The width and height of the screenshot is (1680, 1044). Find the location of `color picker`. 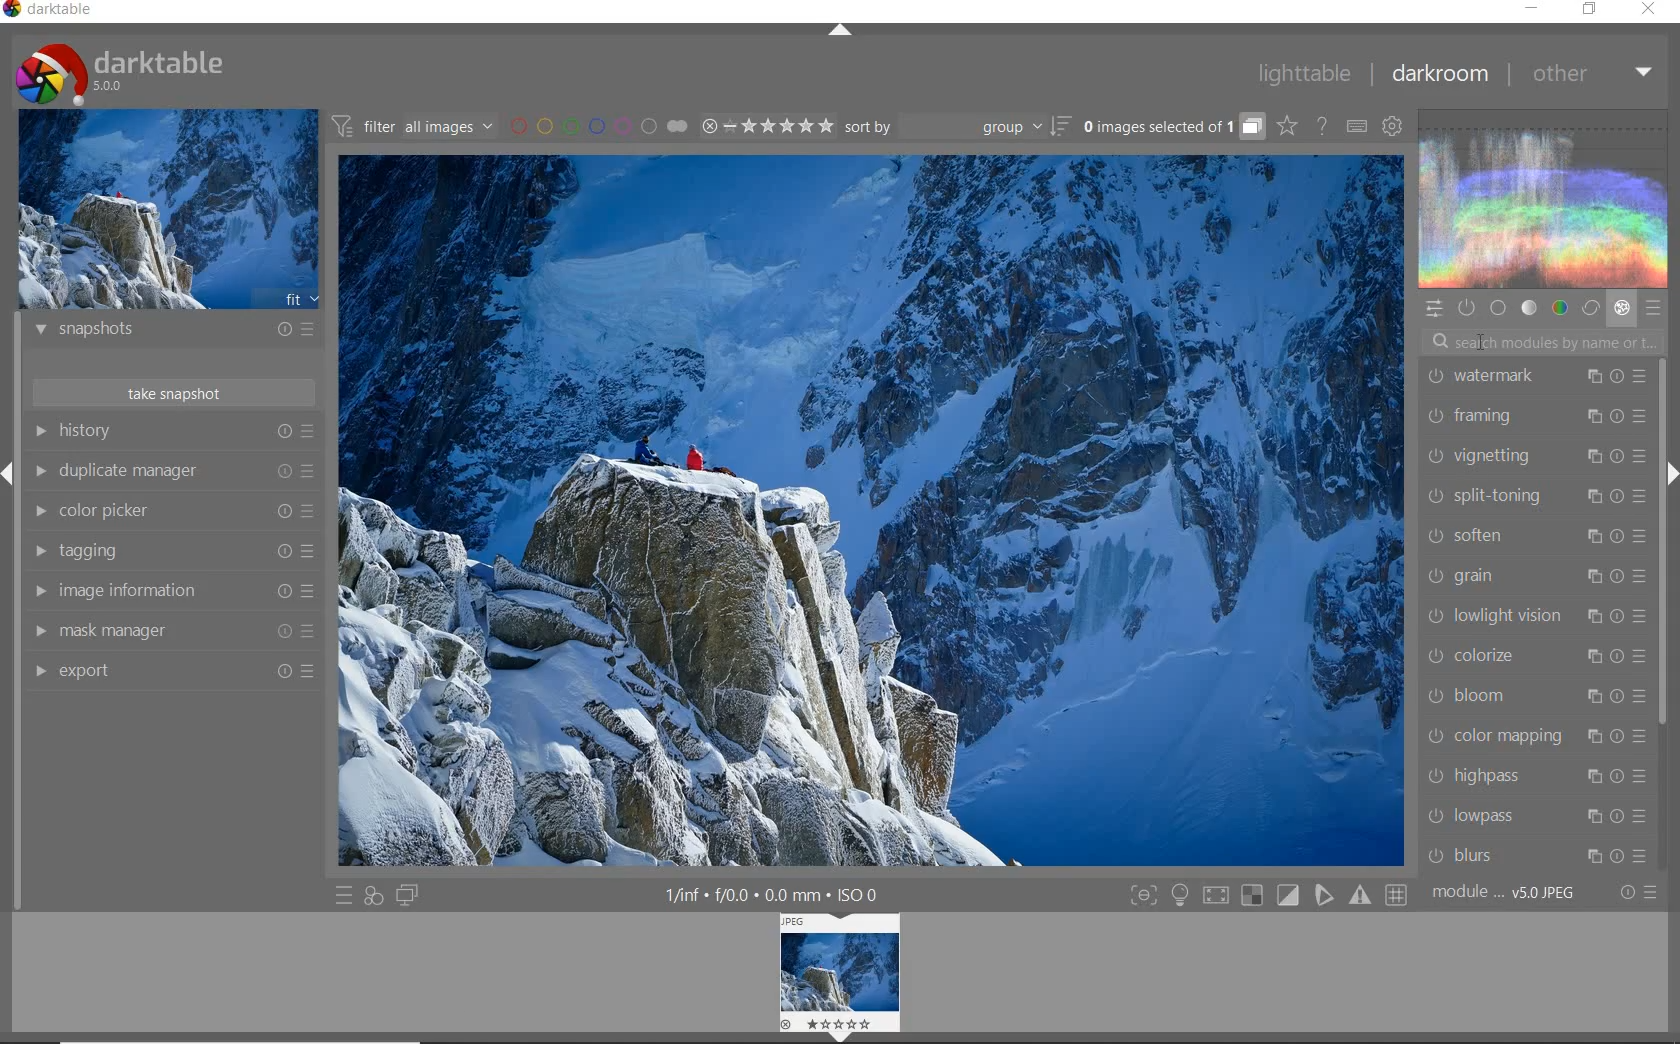

color picker is located at coordinates (170, 511).